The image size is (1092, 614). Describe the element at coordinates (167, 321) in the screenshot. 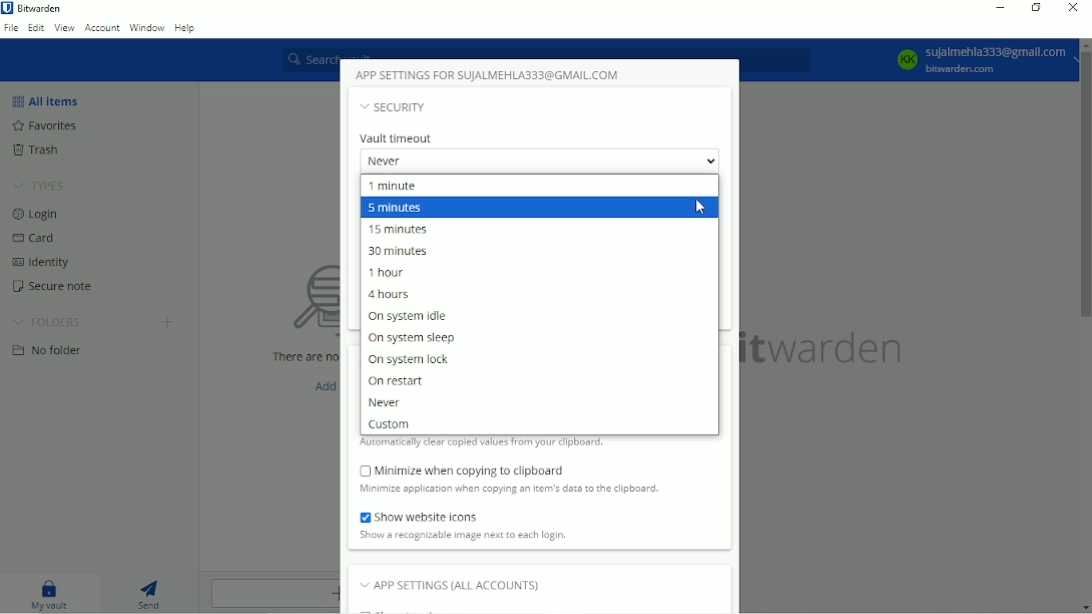

I see `Add folder` at that location.